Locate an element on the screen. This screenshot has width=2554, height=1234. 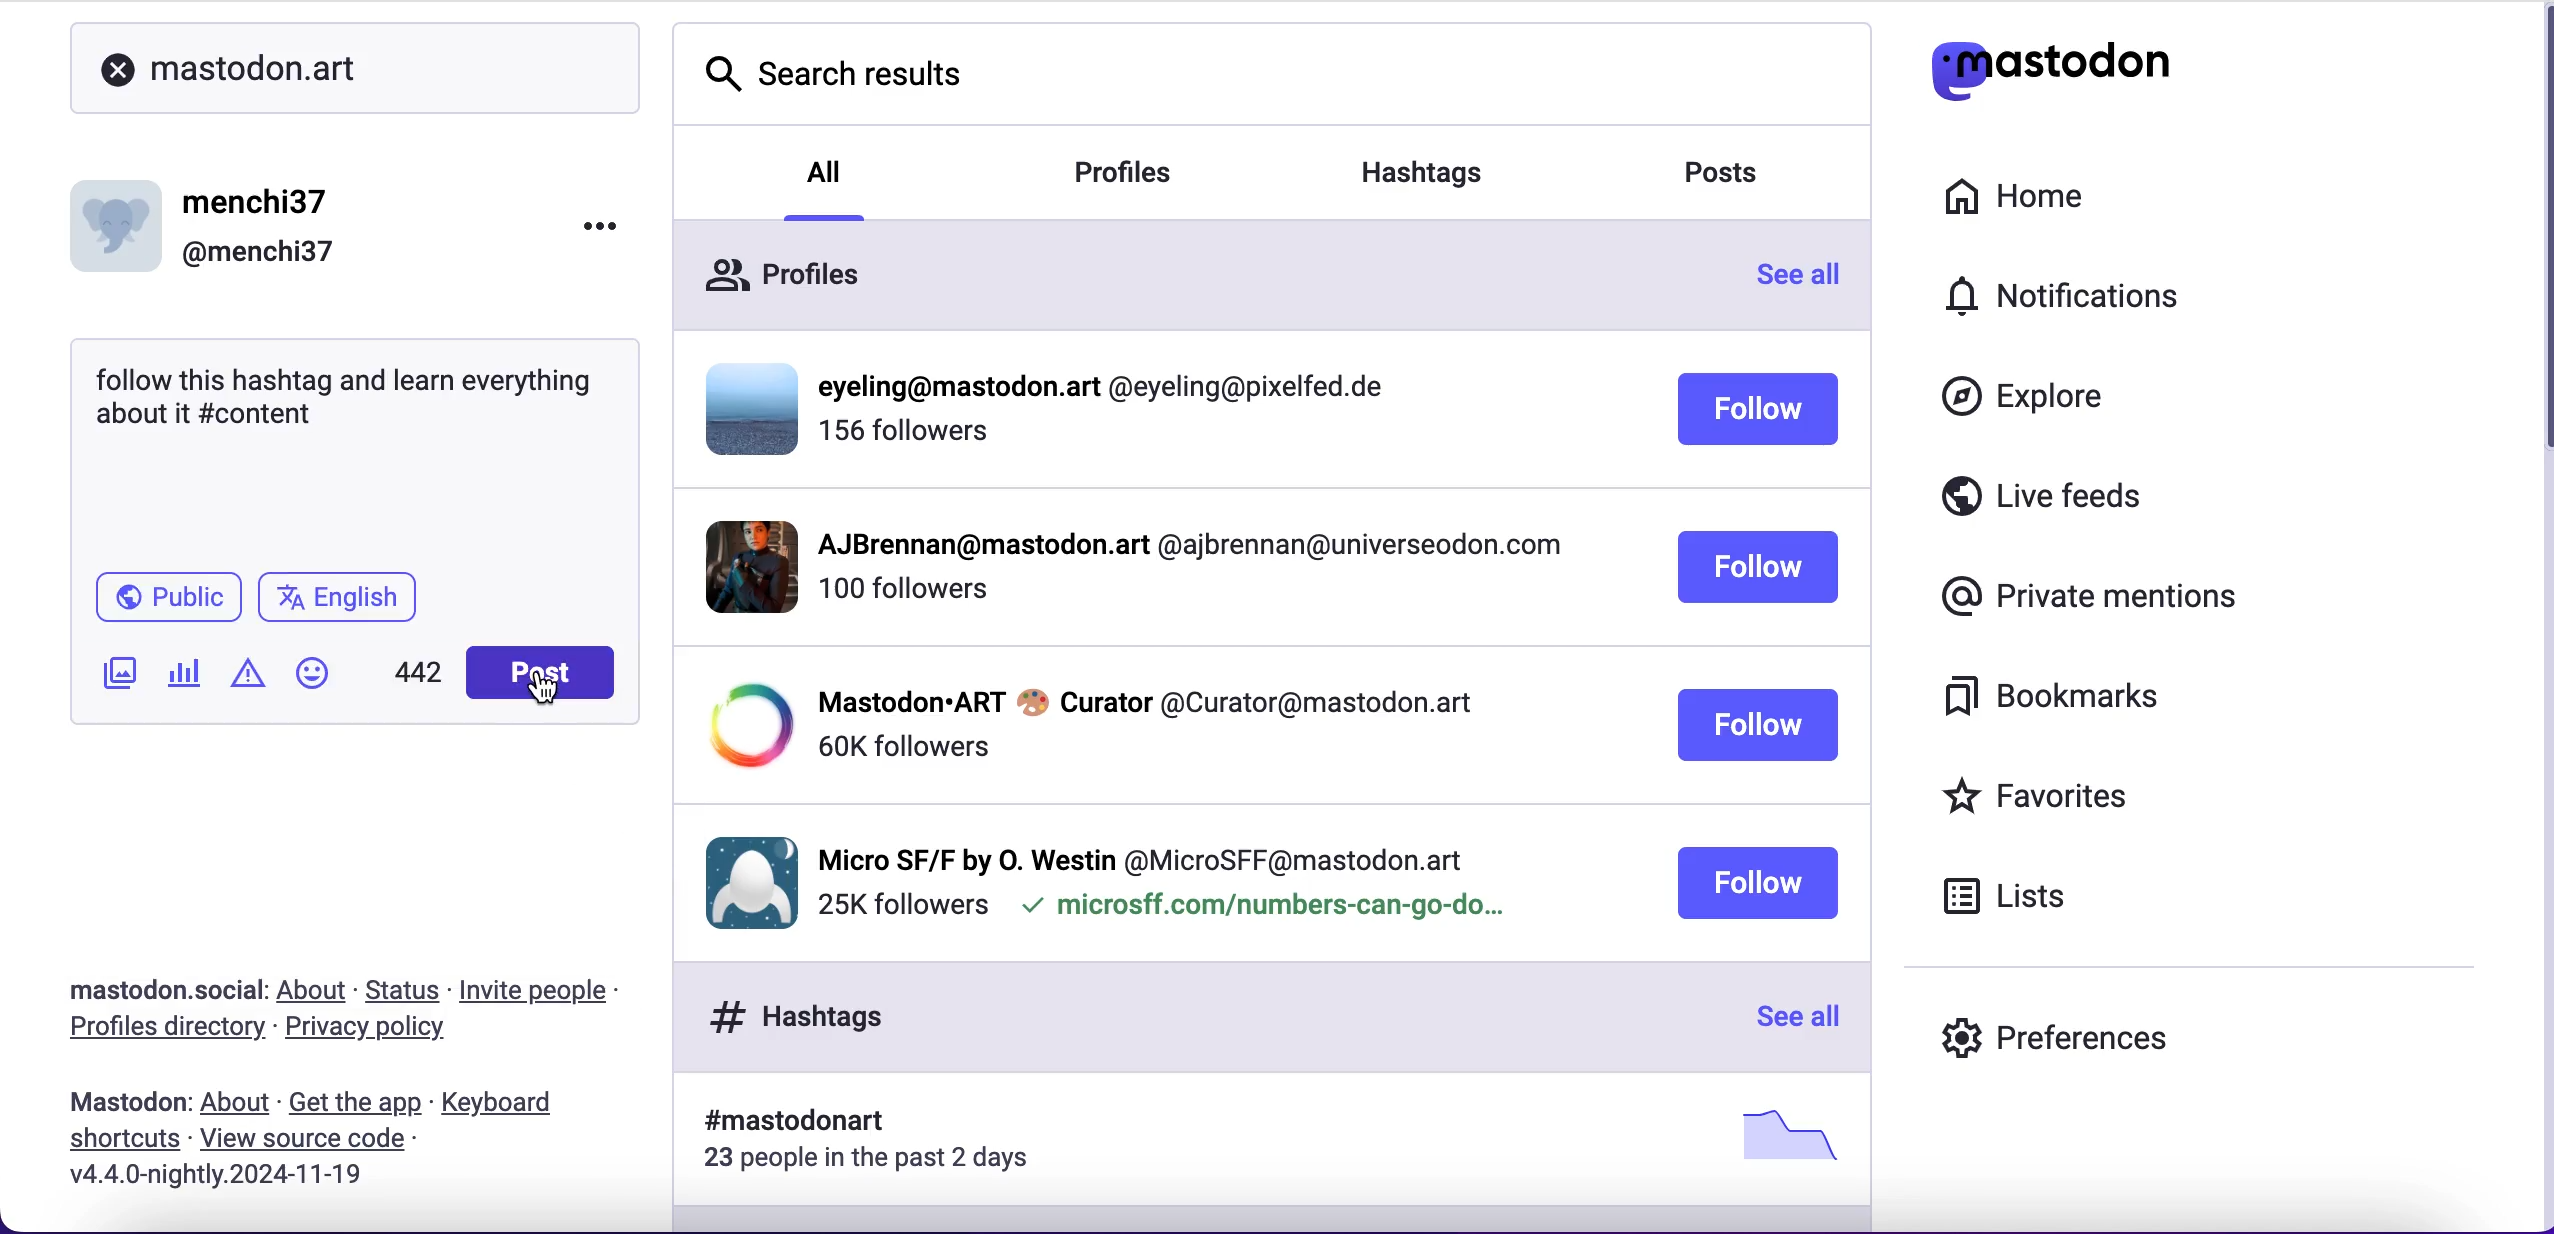
view source code is located at coordinates (321, 1140).